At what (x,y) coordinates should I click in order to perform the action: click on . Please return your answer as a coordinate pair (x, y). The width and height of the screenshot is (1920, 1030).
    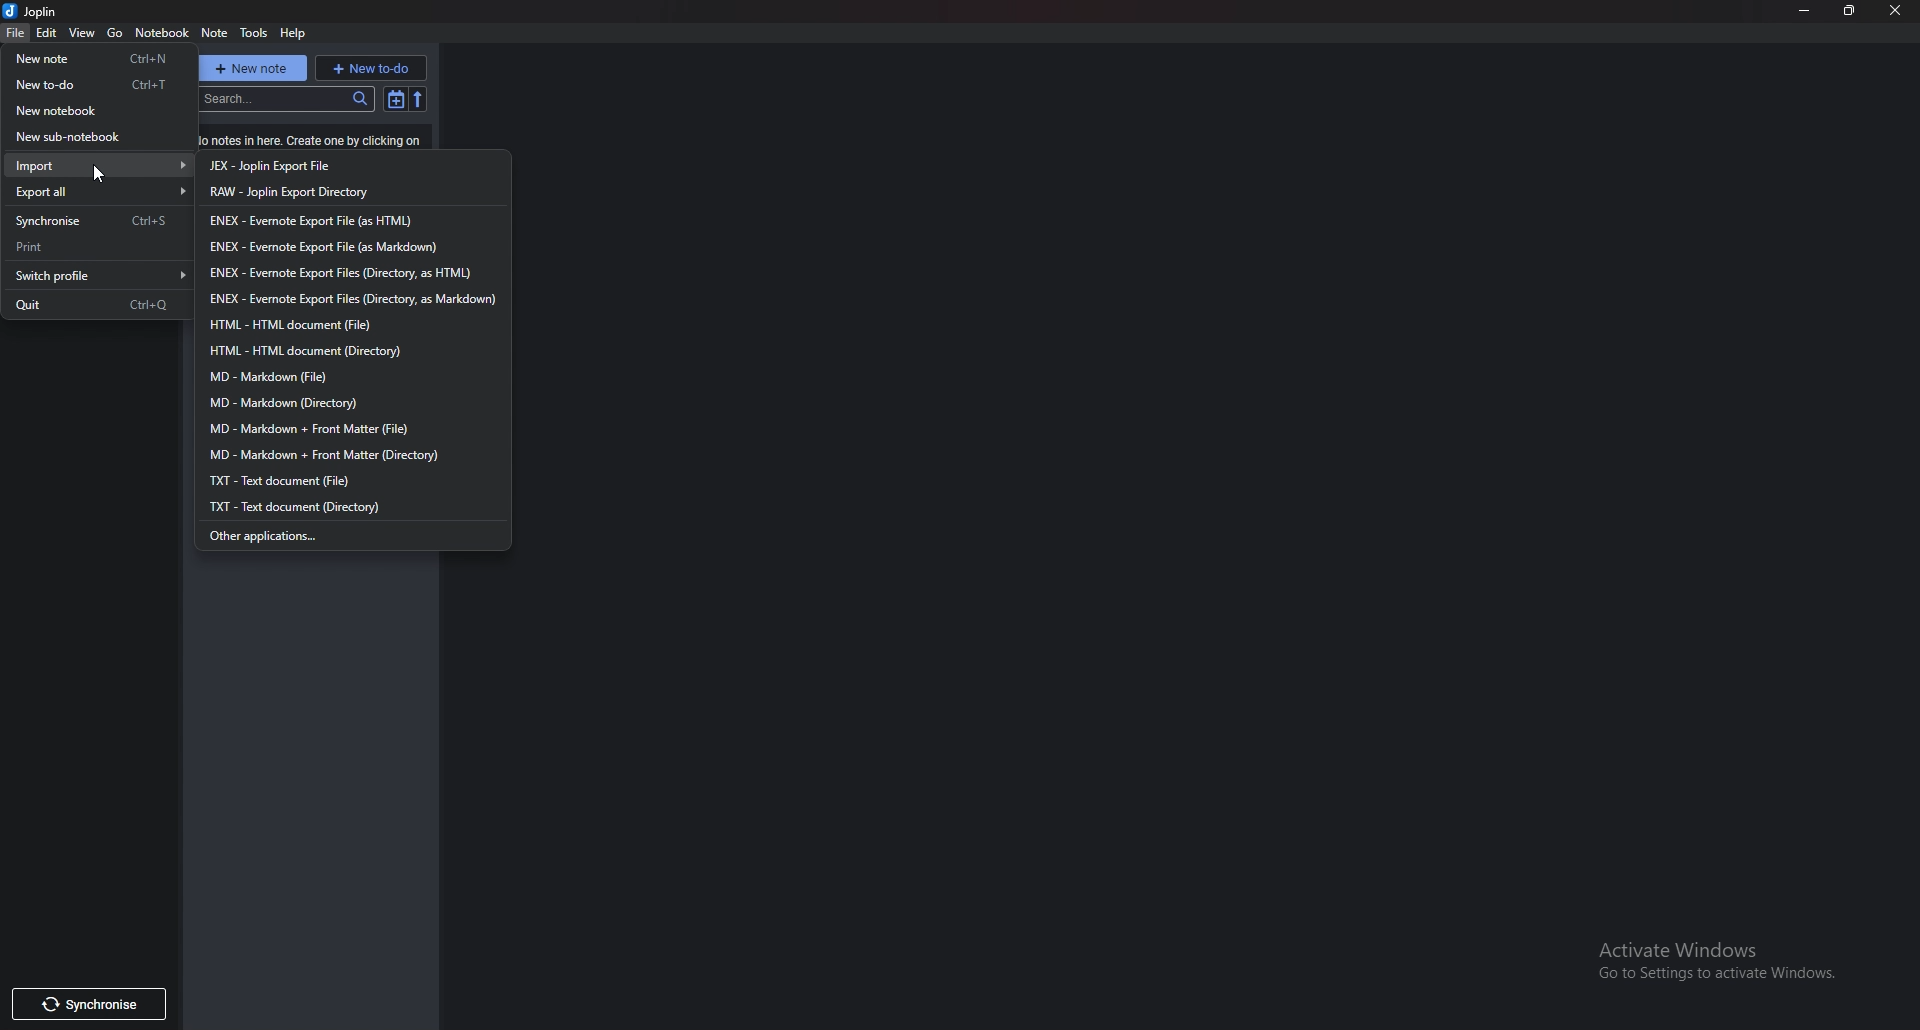
    Looking at the image, I should click on (1732, 953).